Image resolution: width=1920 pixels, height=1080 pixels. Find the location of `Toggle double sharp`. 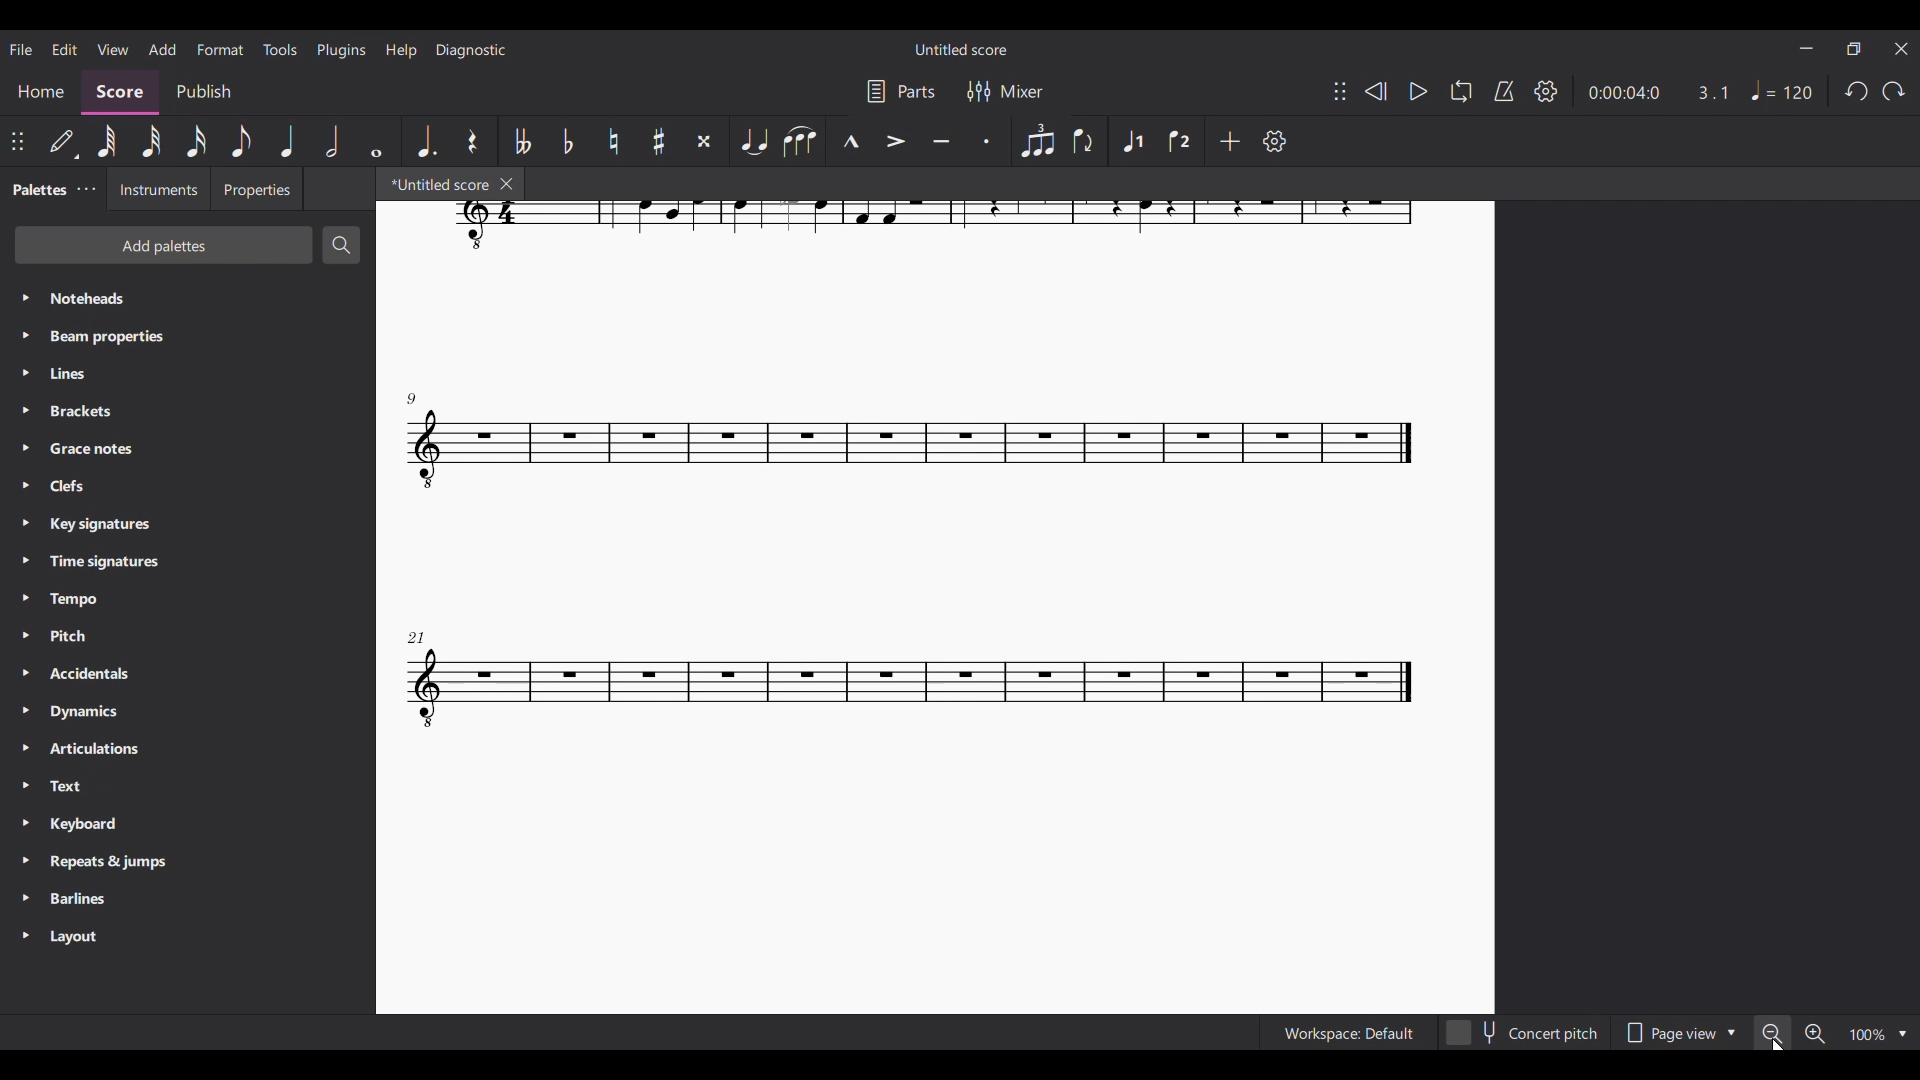

Toggle double sharp is located at coordinates (704, 141).